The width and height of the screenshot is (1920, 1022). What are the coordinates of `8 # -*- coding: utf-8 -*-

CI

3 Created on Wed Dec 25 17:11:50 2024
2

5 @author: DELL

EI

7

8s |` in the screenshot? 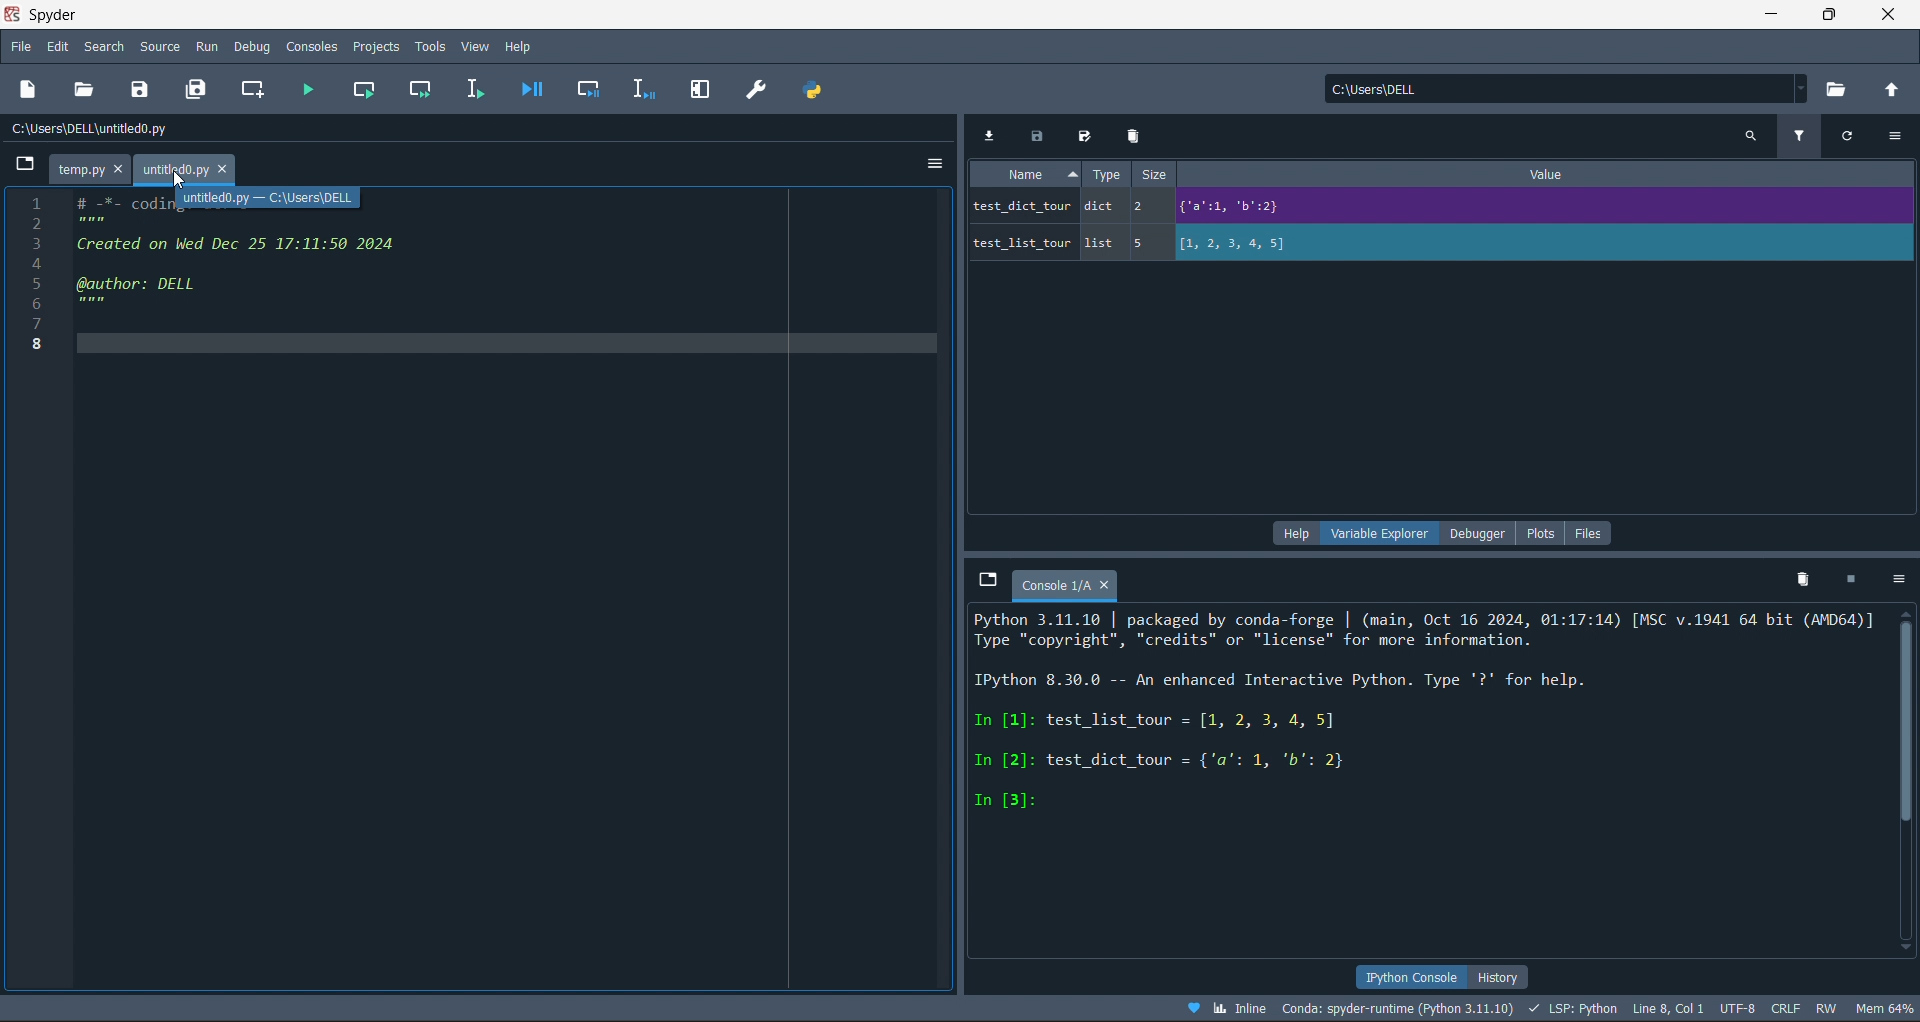 It's located at (220, 276).